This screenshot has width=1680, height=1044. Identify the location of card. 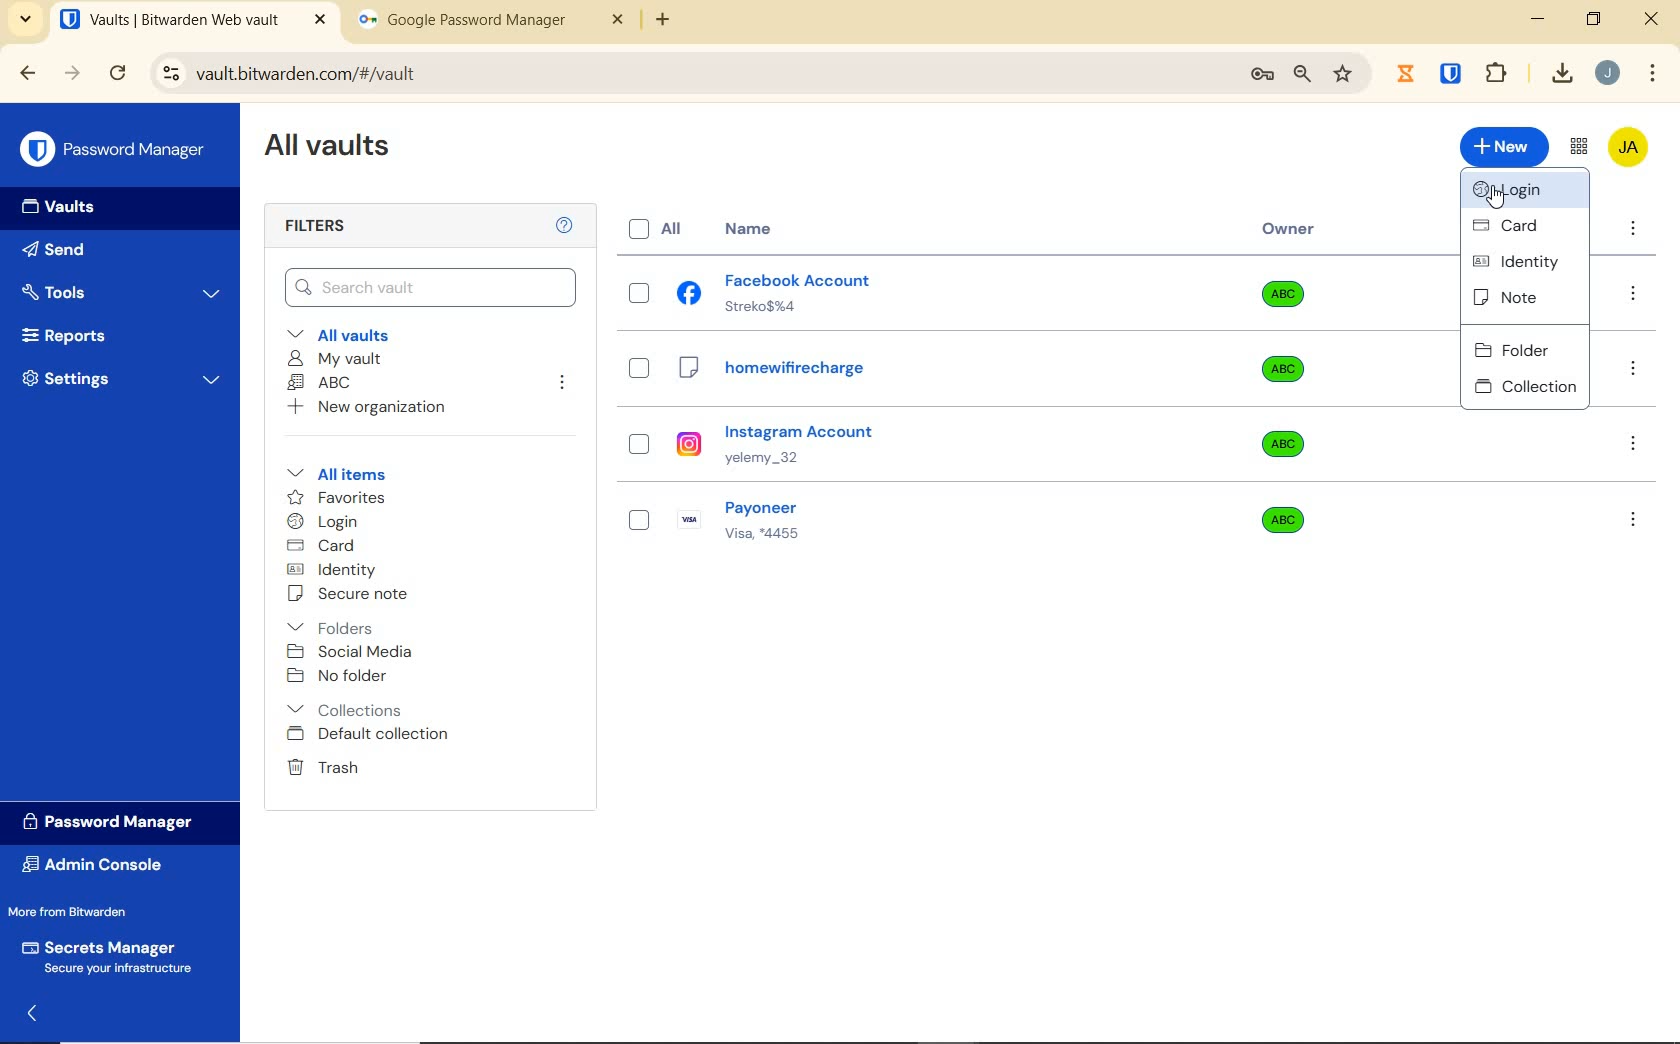
(1514, 225).